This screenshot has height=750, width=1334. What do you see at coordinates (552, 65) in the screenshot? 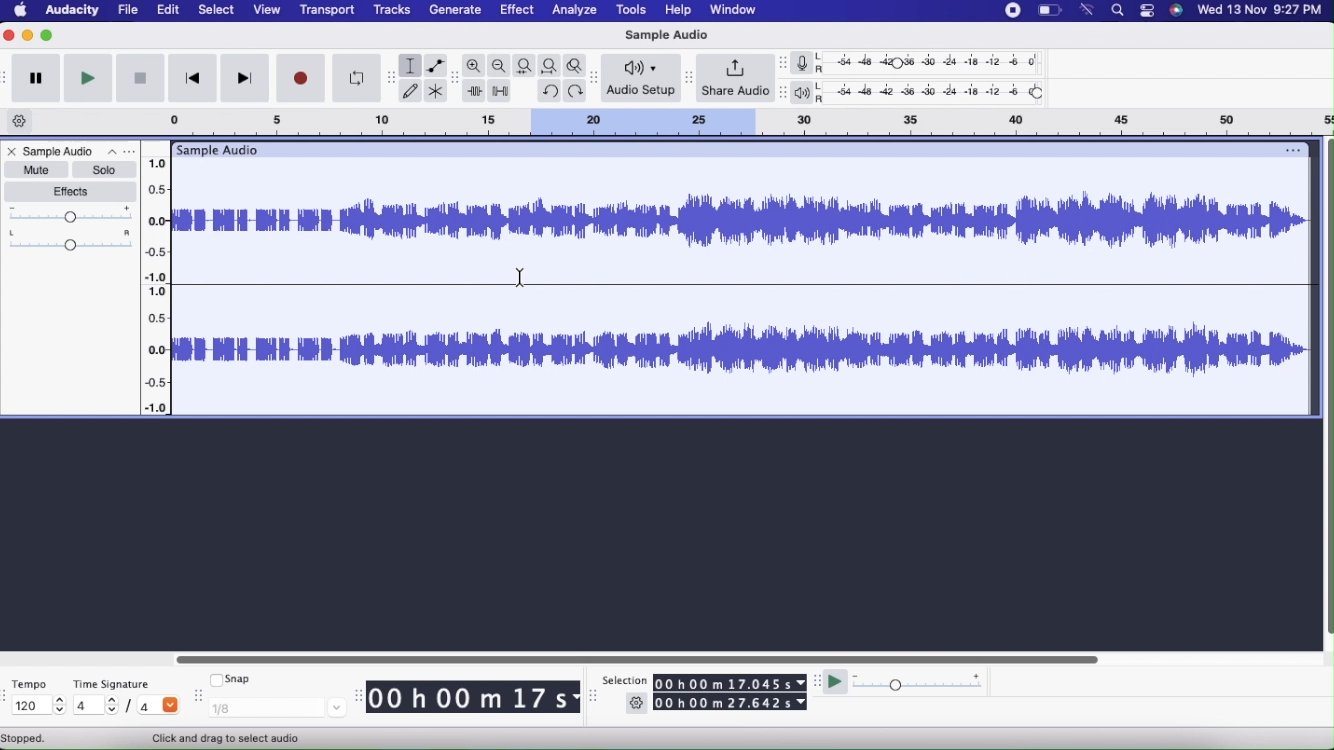
I see `Fit project to width` at bounding box center [552, 65].